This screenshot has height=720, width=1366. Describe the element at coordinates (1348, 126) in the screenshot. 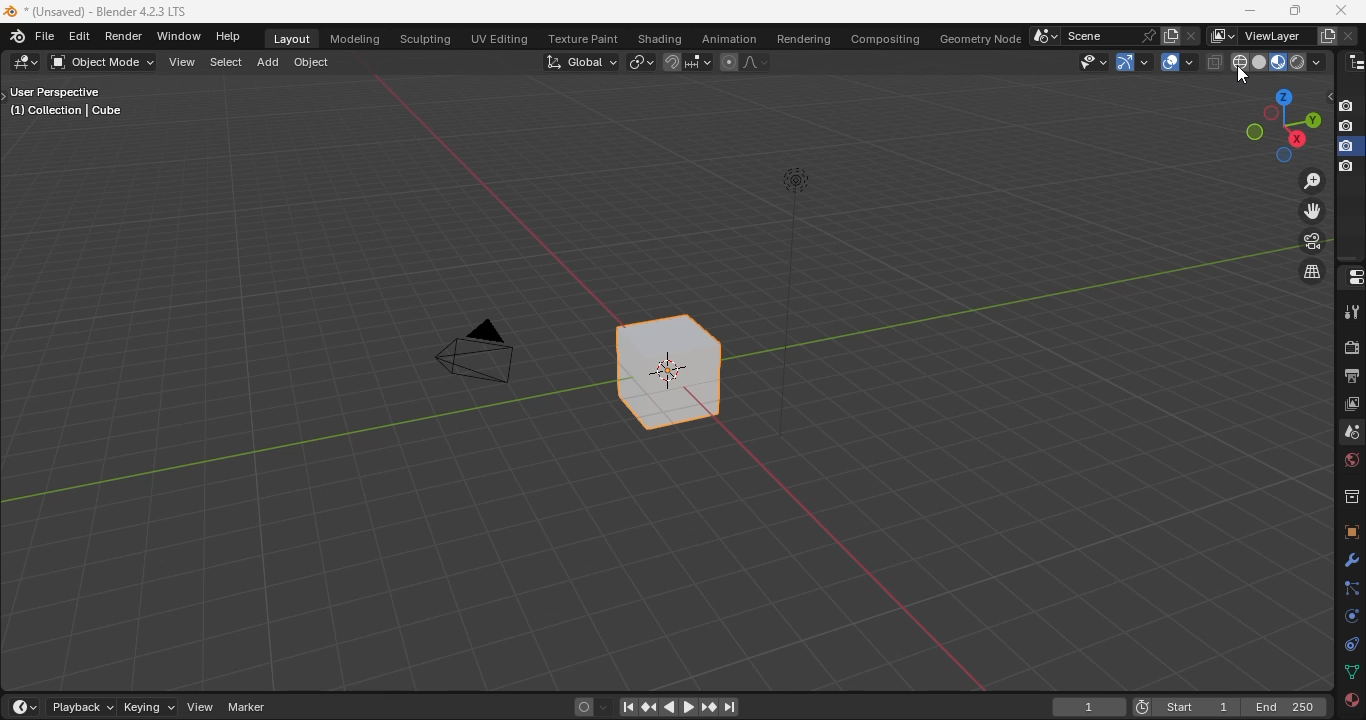

I see `disable in renders` at that location.